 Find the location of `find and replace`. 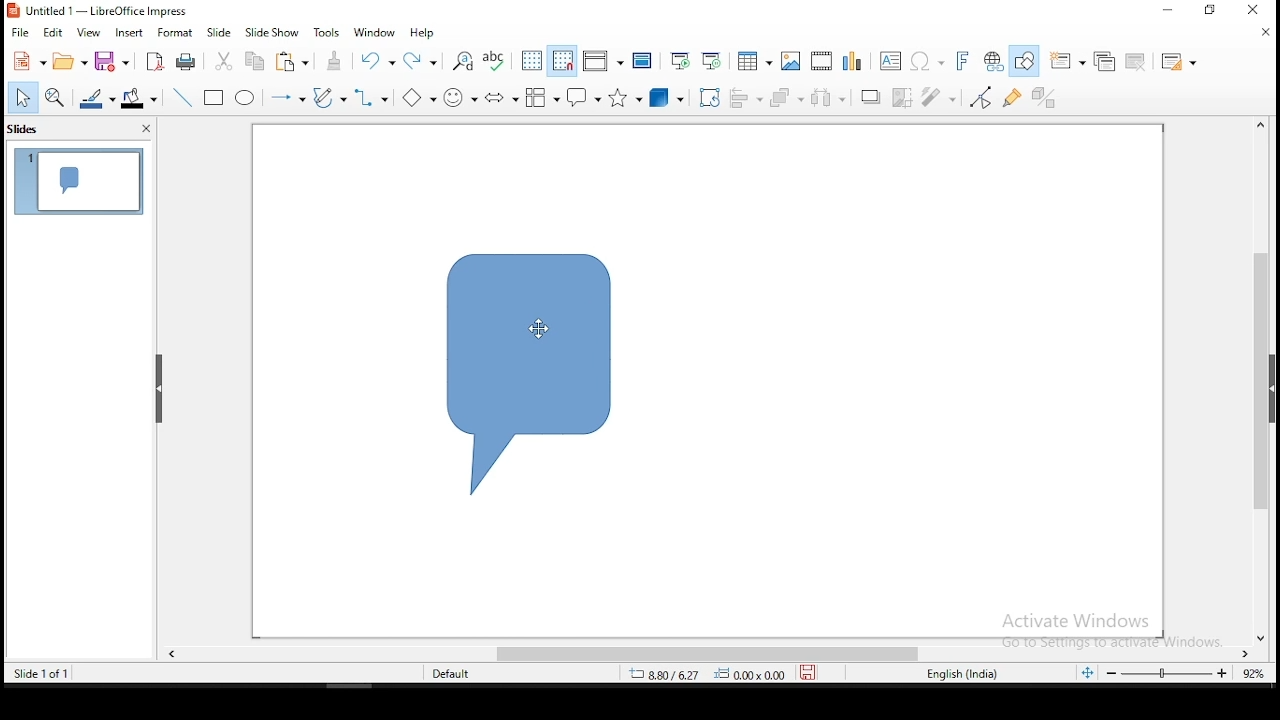

find and replace is located at coordinates (464, 61).